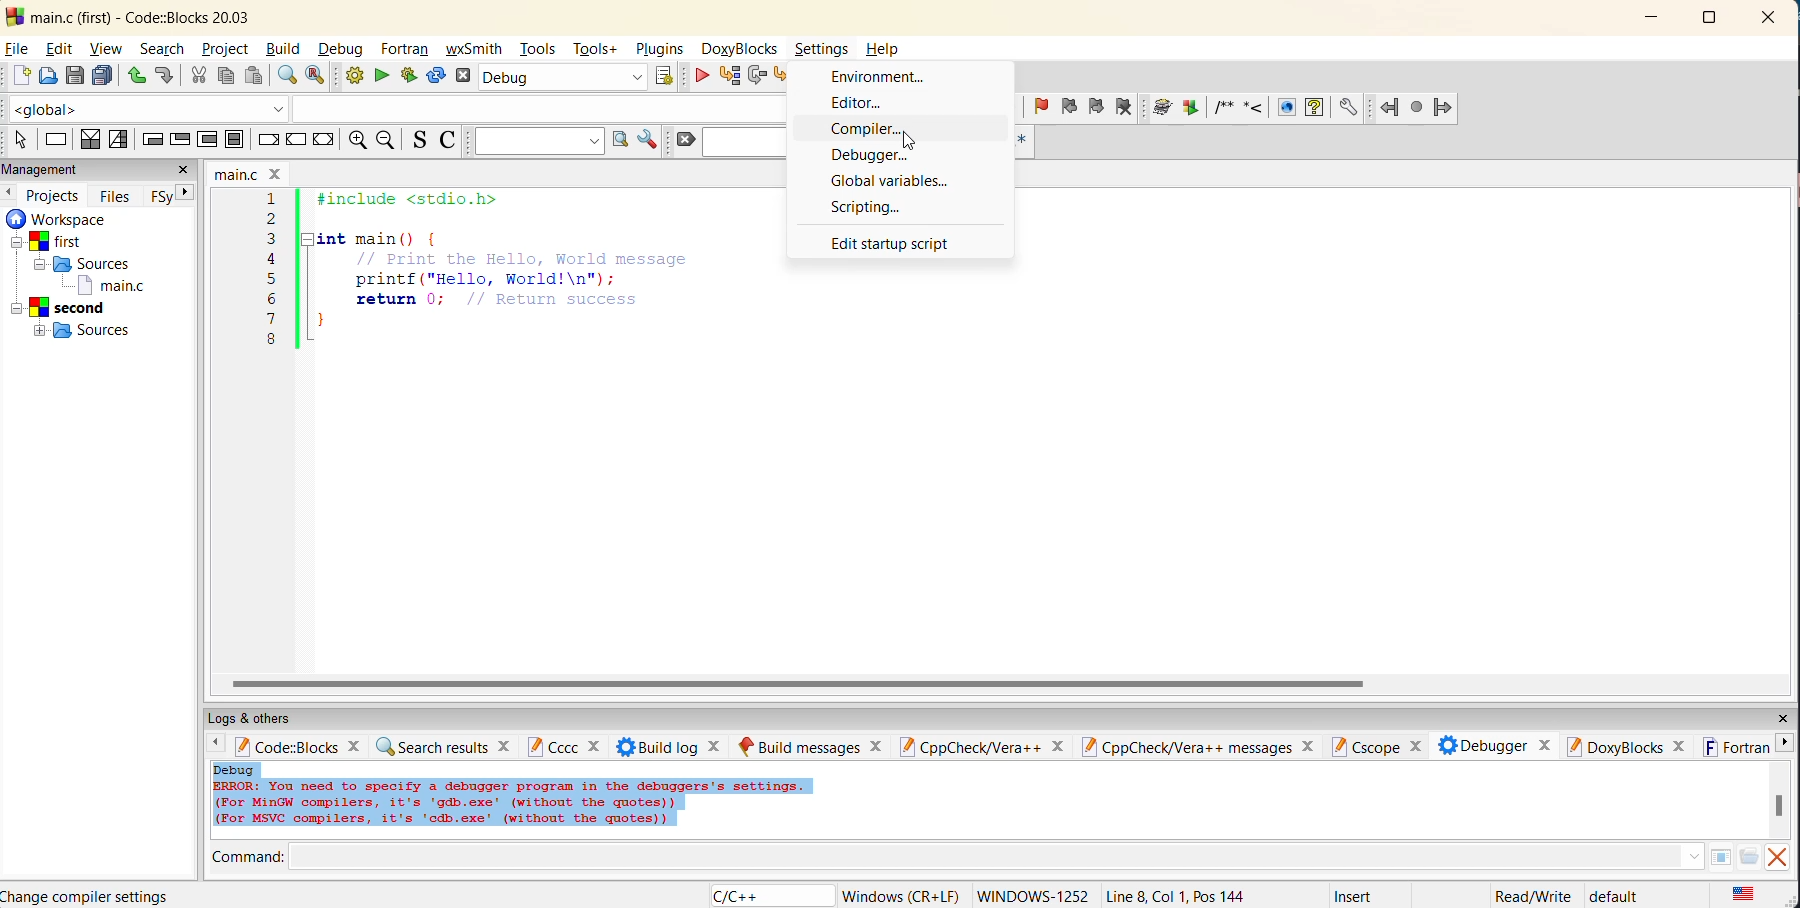  Describe the element at coordinates (385, 140) in the screenshot. I see `zoom out` at that location.